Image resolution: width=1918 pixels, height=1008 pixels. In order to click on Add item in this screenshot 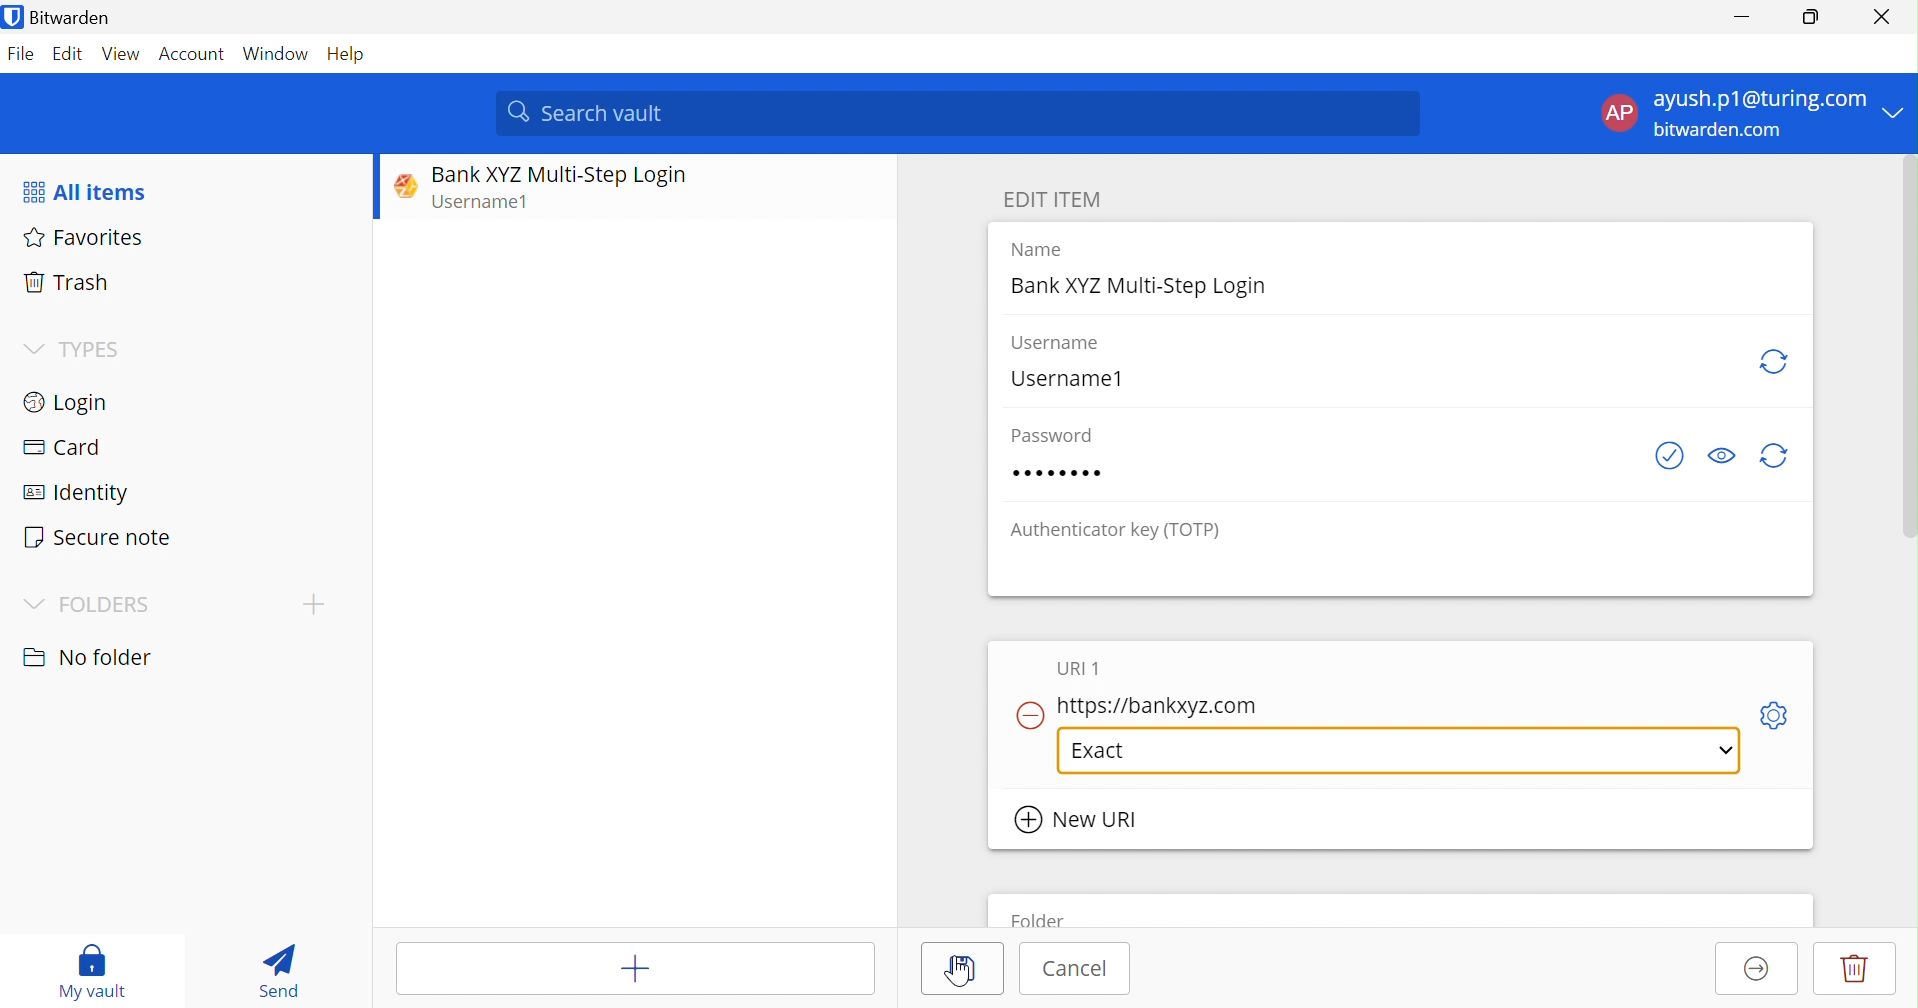, I will do `click(635, 969)`.